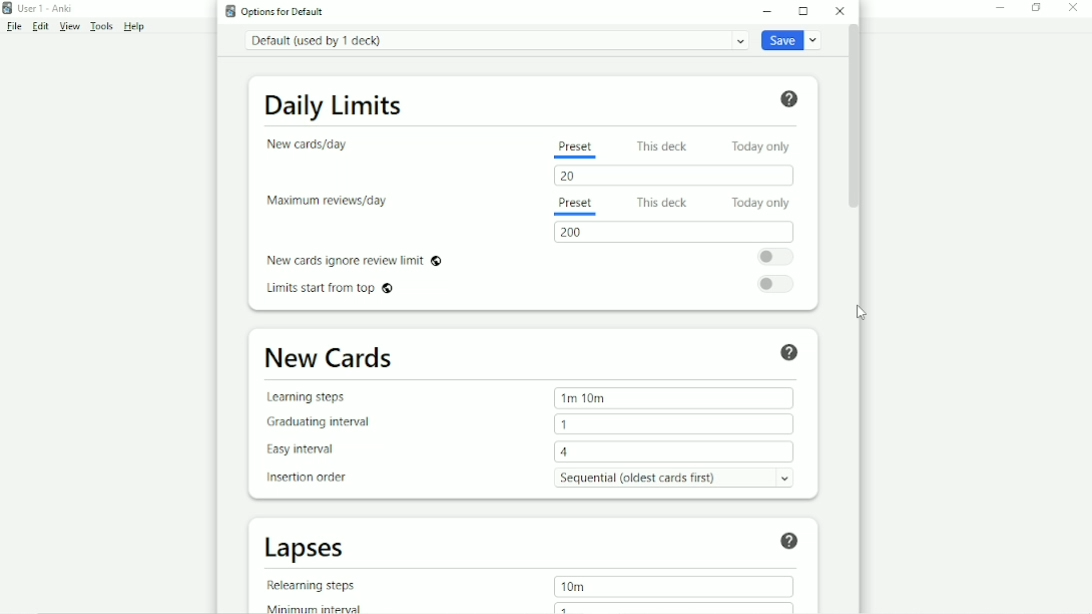 The height and width of the screenshot is (614, 1092). Describe the element at coordinates (578, 587) in the screenshot. I see `10m` at that location.